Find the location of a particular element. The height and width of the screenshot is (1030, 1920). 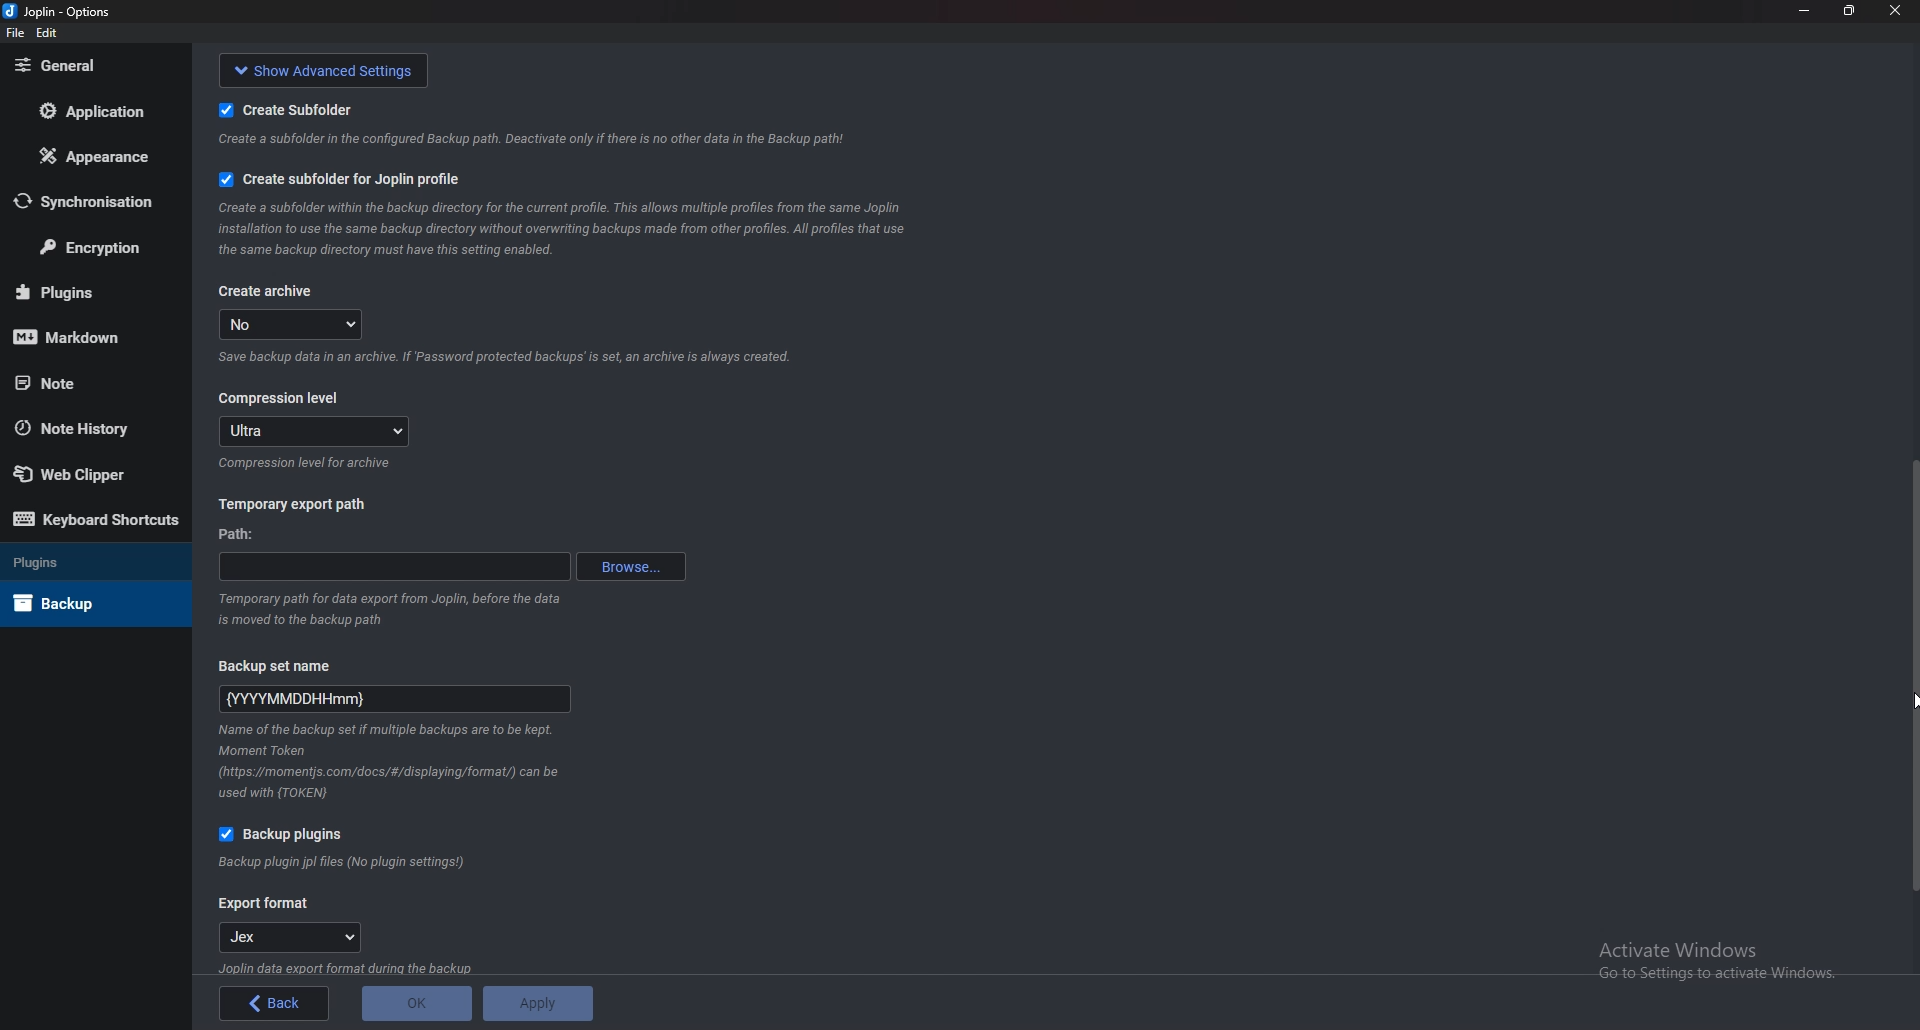

create archive is located at coordinates (268, 291).